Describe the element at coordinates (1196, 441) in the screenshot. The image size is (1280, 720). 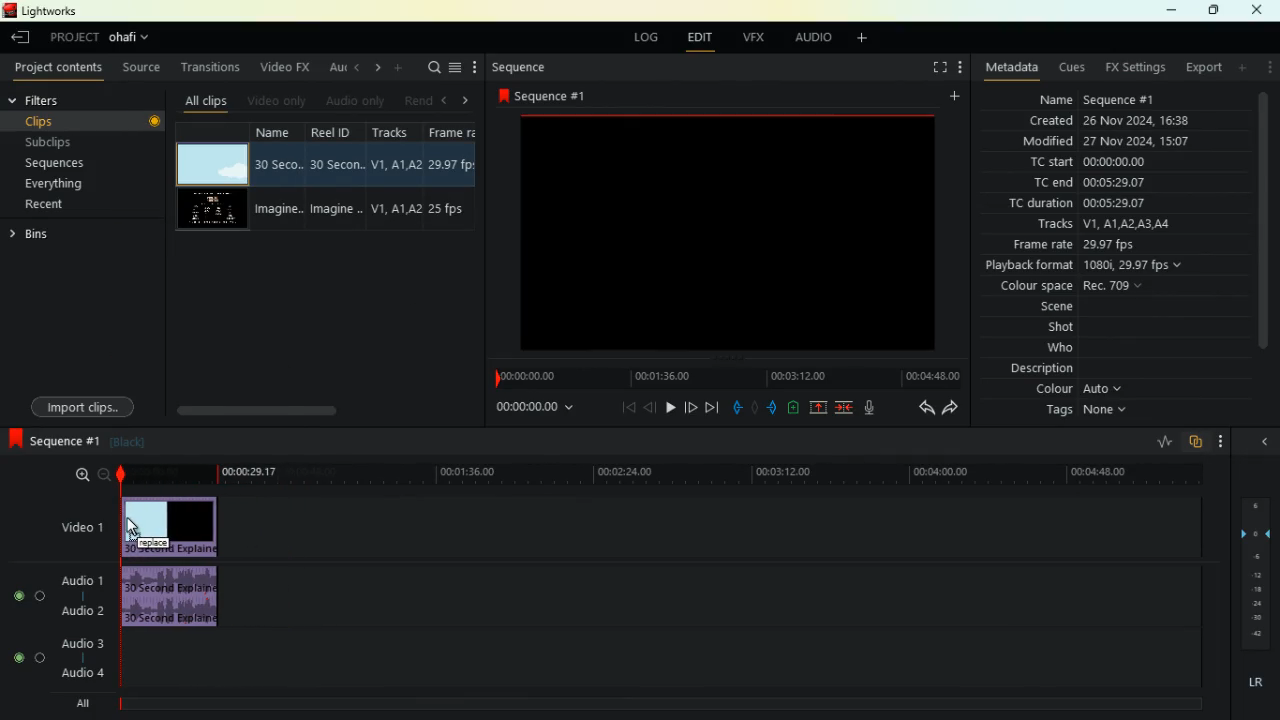
I see `overlap` at that location.